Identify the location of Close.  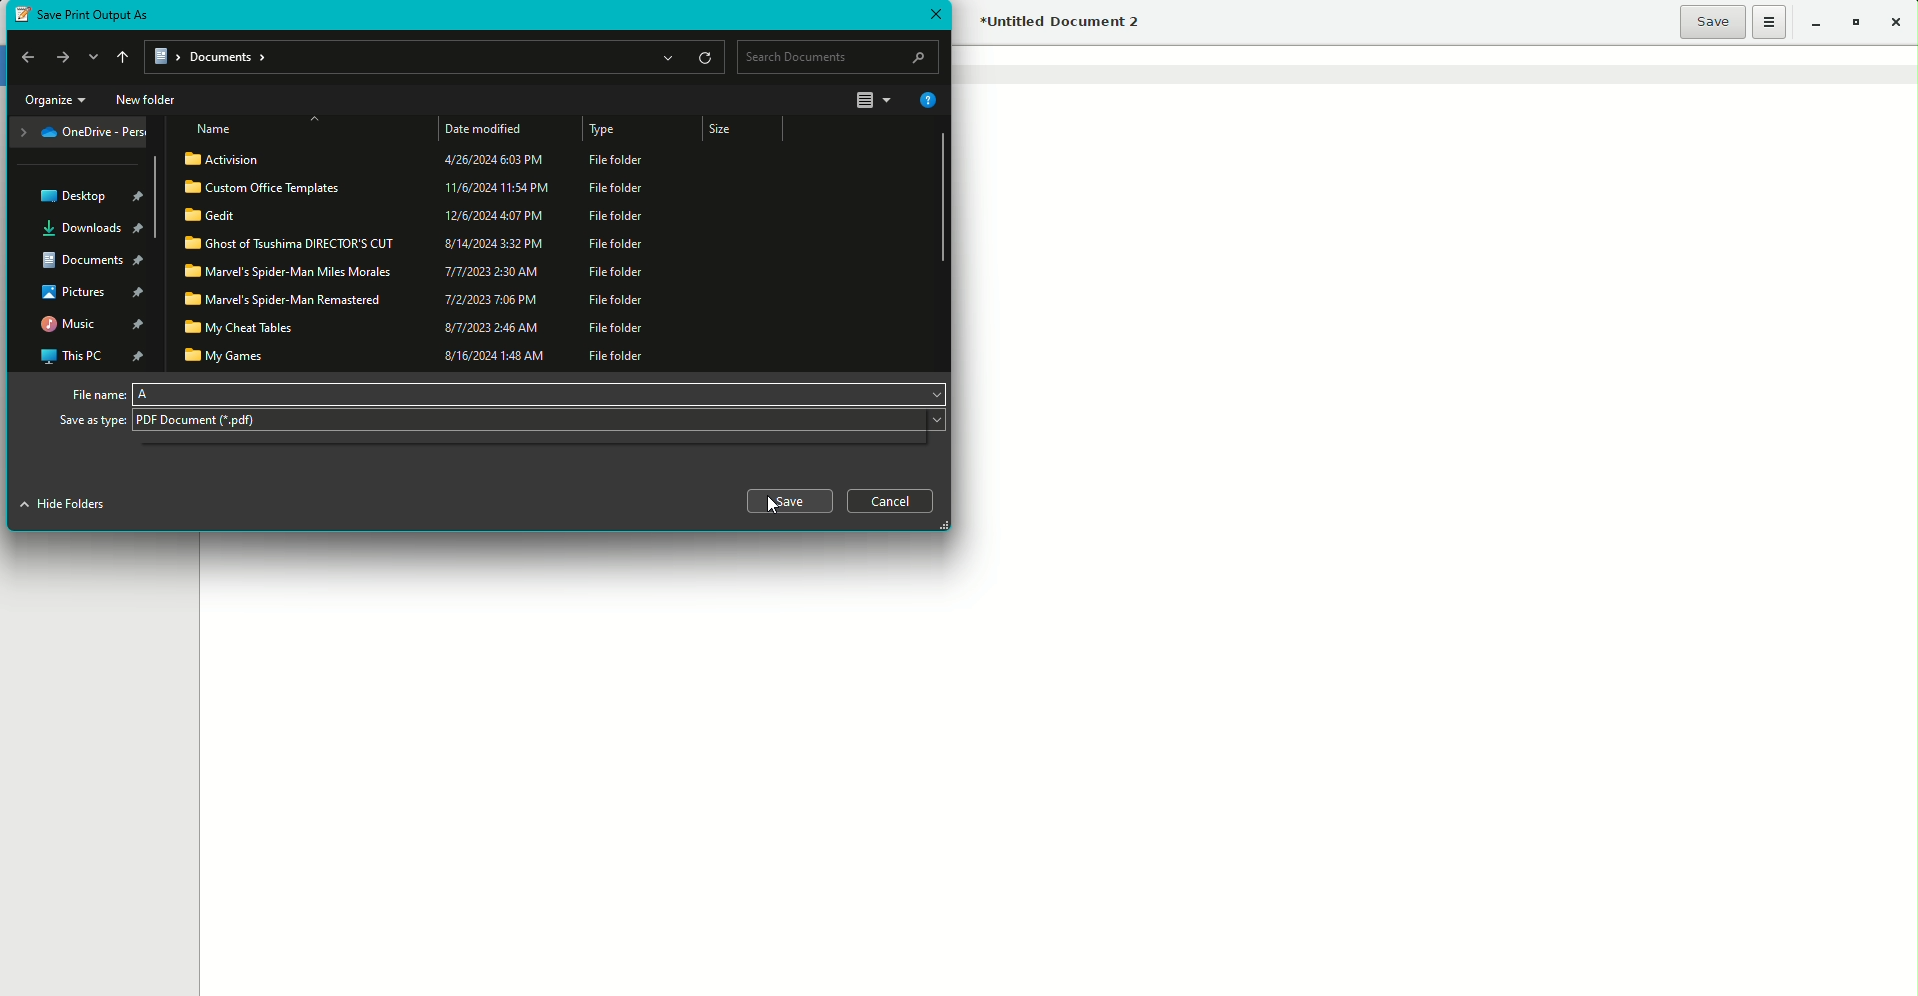
(935, 12).